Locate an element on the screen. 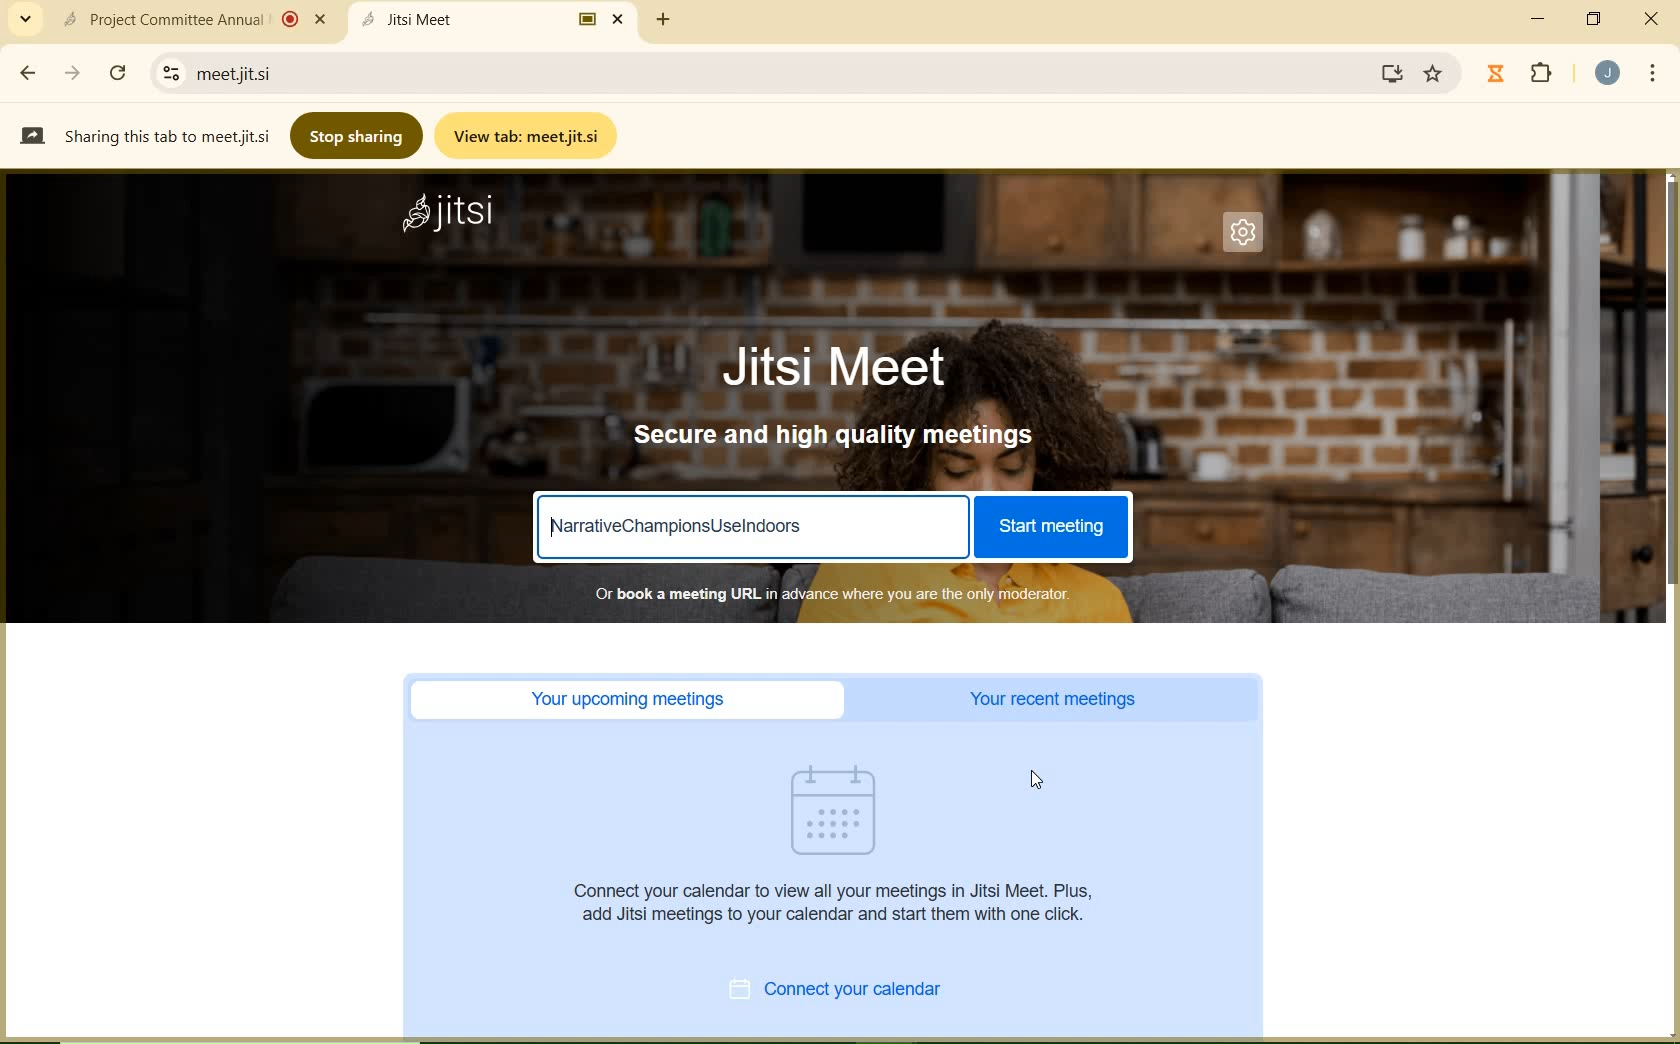  start meeting is located at coordinates (1055, 527).